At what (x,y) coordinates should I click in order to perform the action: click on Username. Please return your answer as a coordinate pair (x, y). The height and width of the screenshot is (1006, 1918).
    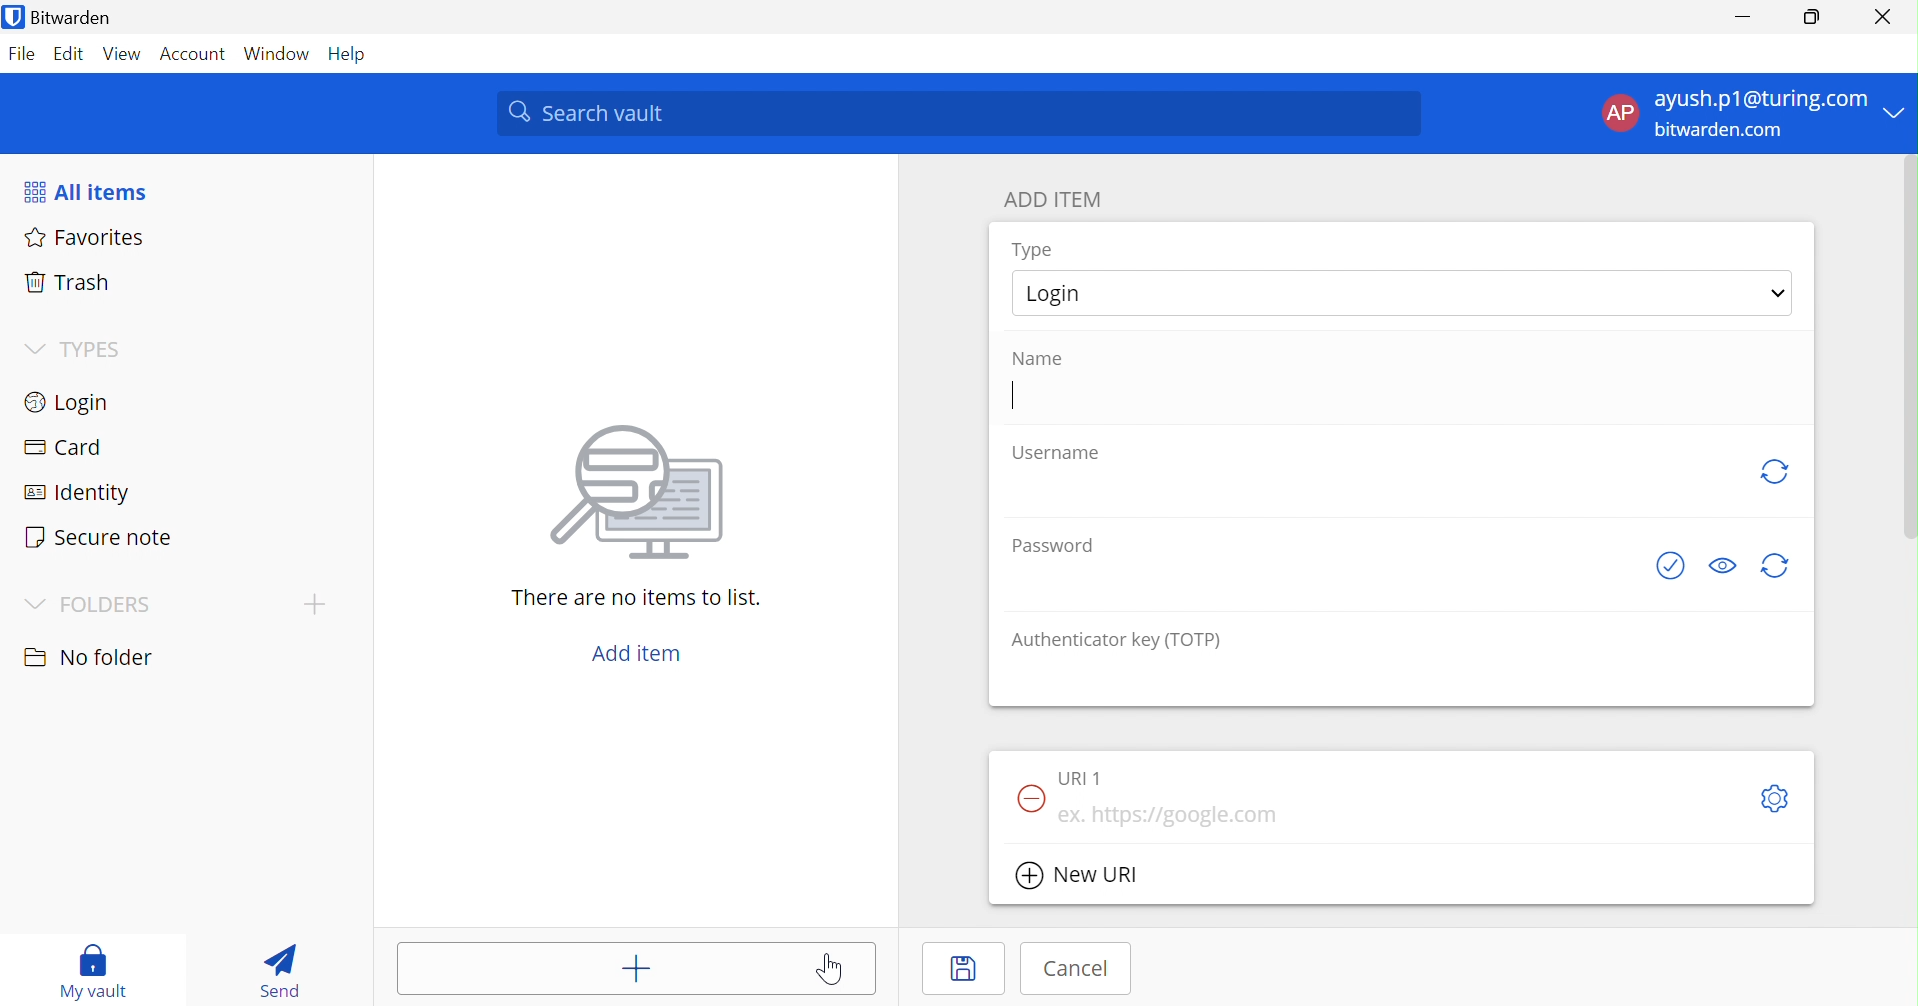
    Looking at the image, I should click on (1057, 454).